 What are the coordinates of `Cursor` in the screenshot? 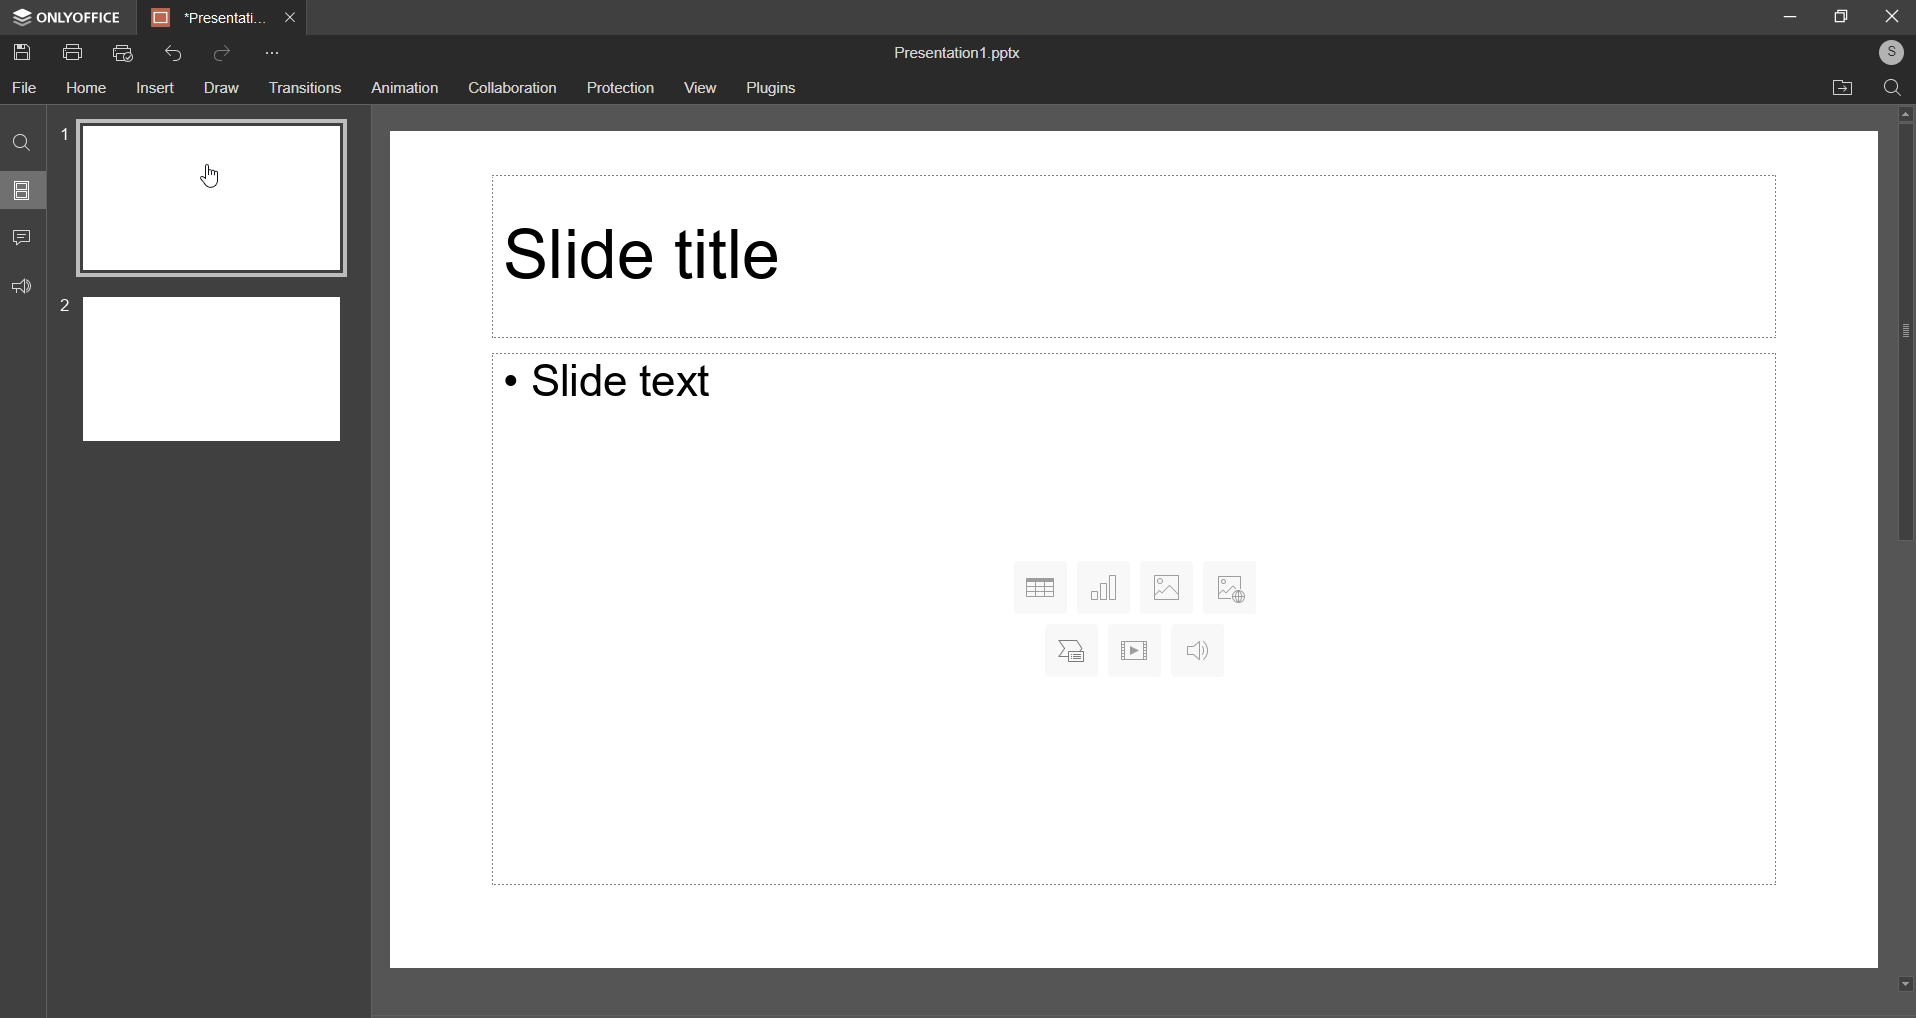 It's located at (207, 179).